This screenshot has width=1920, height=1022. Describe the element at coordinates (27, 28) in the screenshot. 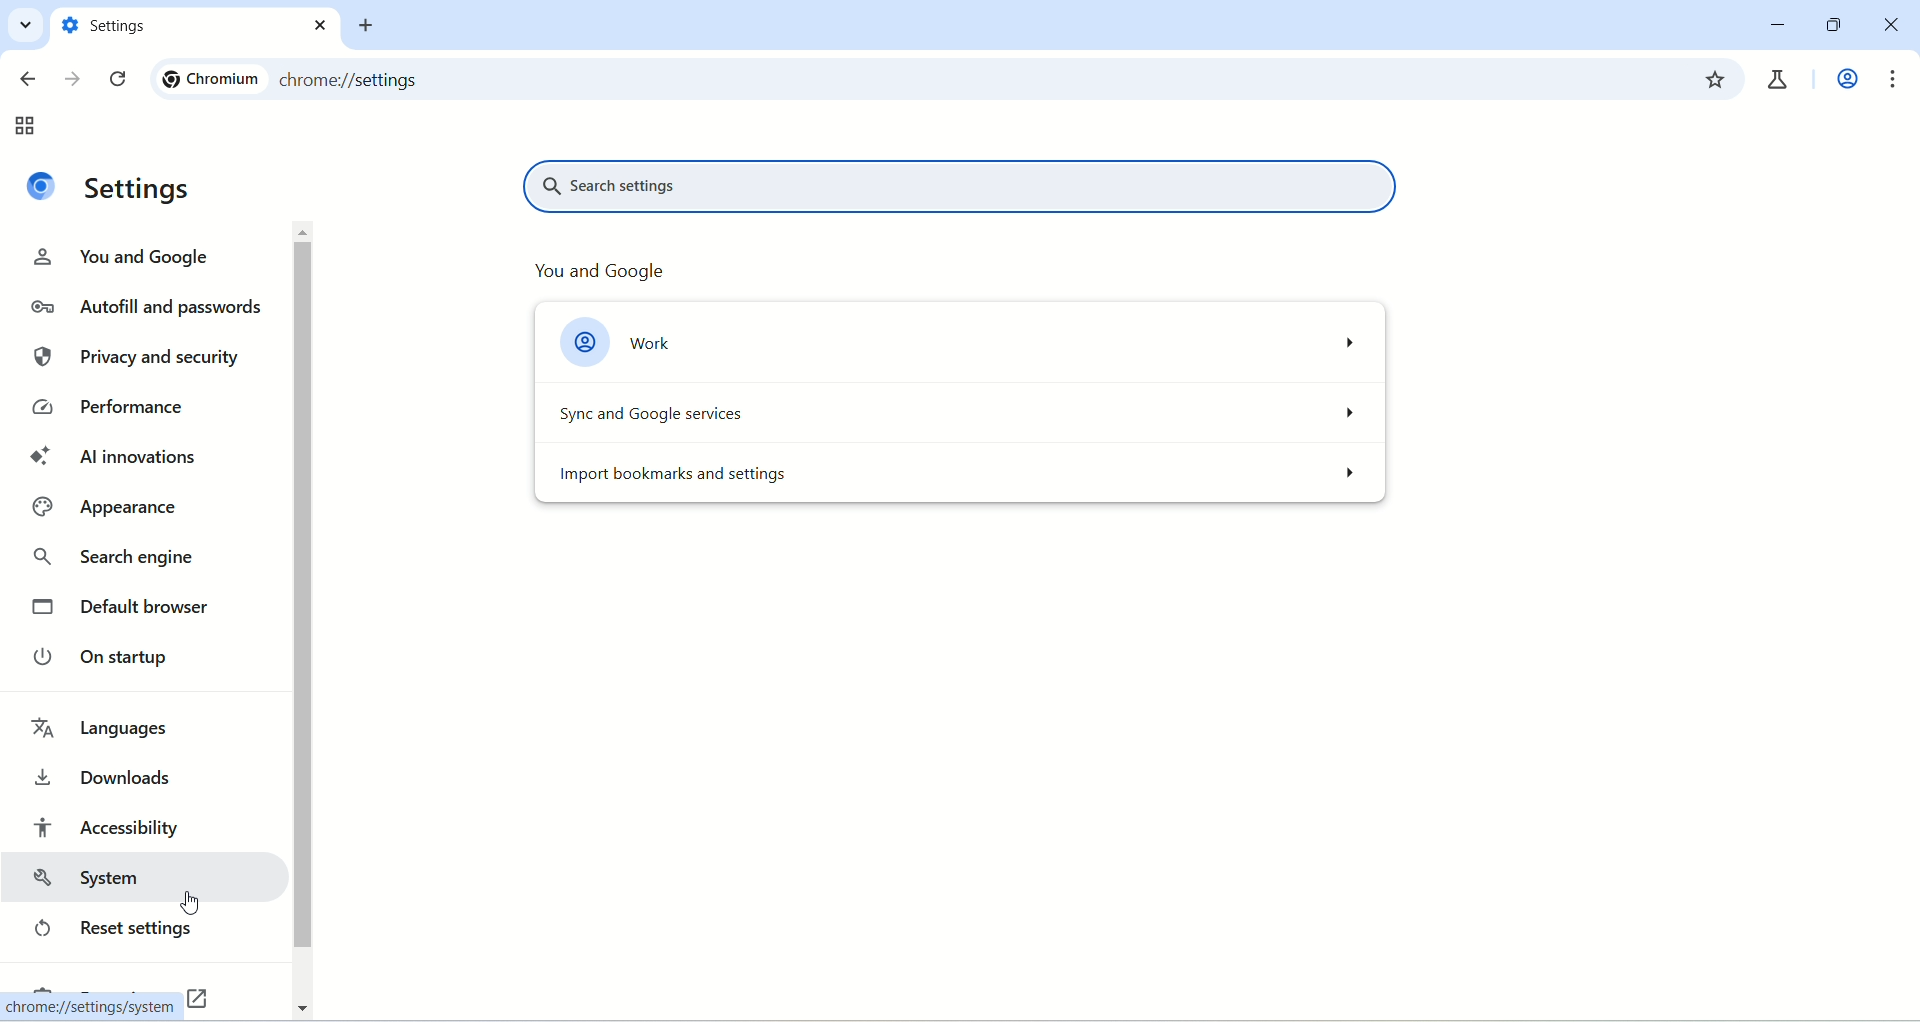

I see `search tabs` at that location.